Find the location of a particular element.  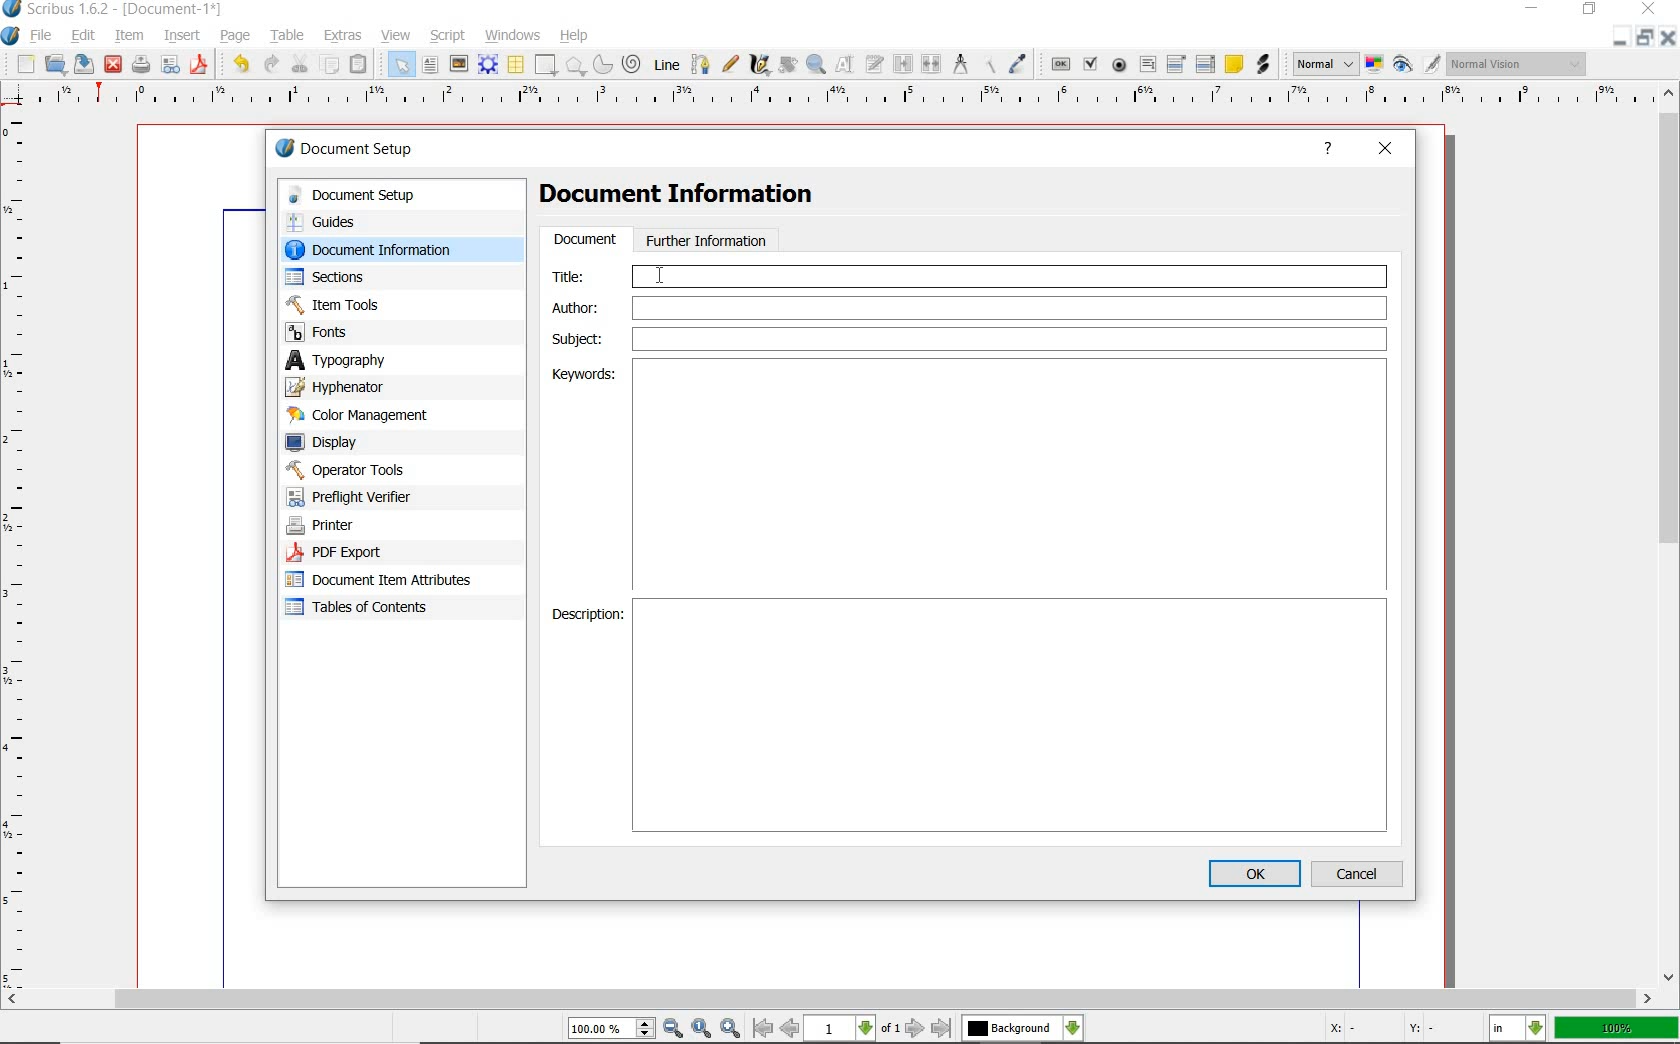

close is located at coordinates (114, 66).